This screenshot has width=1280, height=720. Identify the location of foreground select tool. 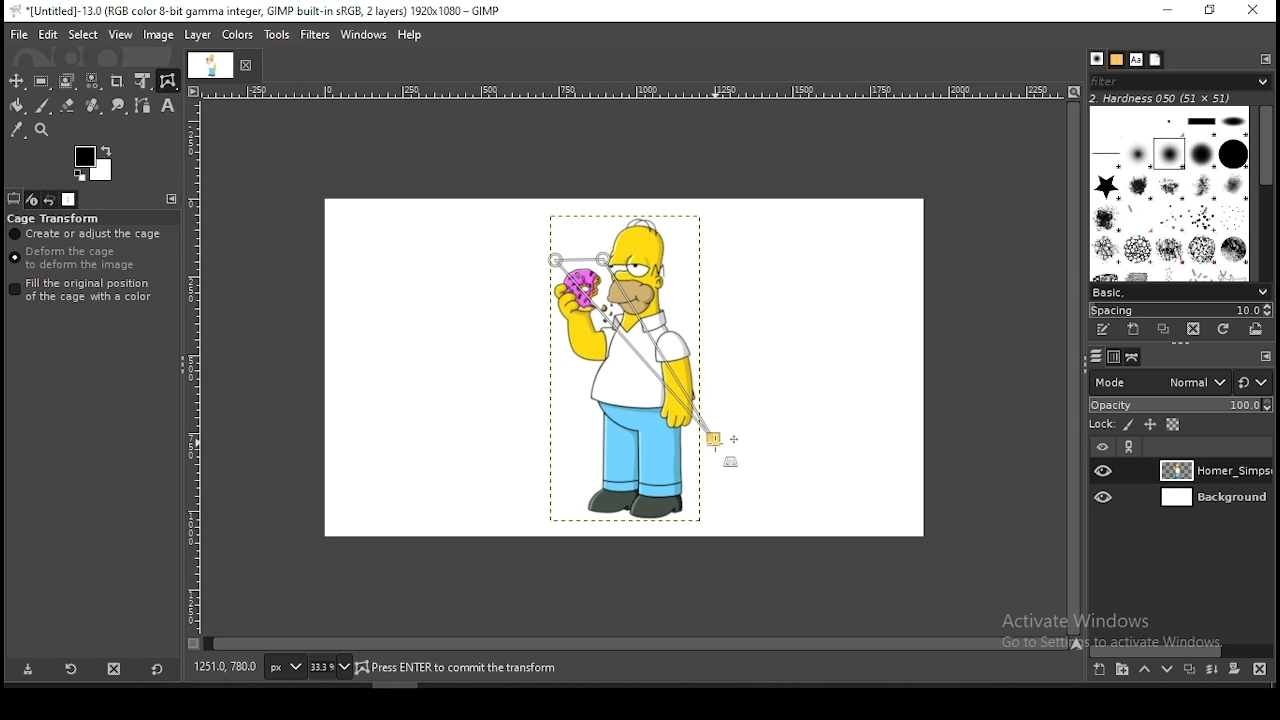
(67, 81).